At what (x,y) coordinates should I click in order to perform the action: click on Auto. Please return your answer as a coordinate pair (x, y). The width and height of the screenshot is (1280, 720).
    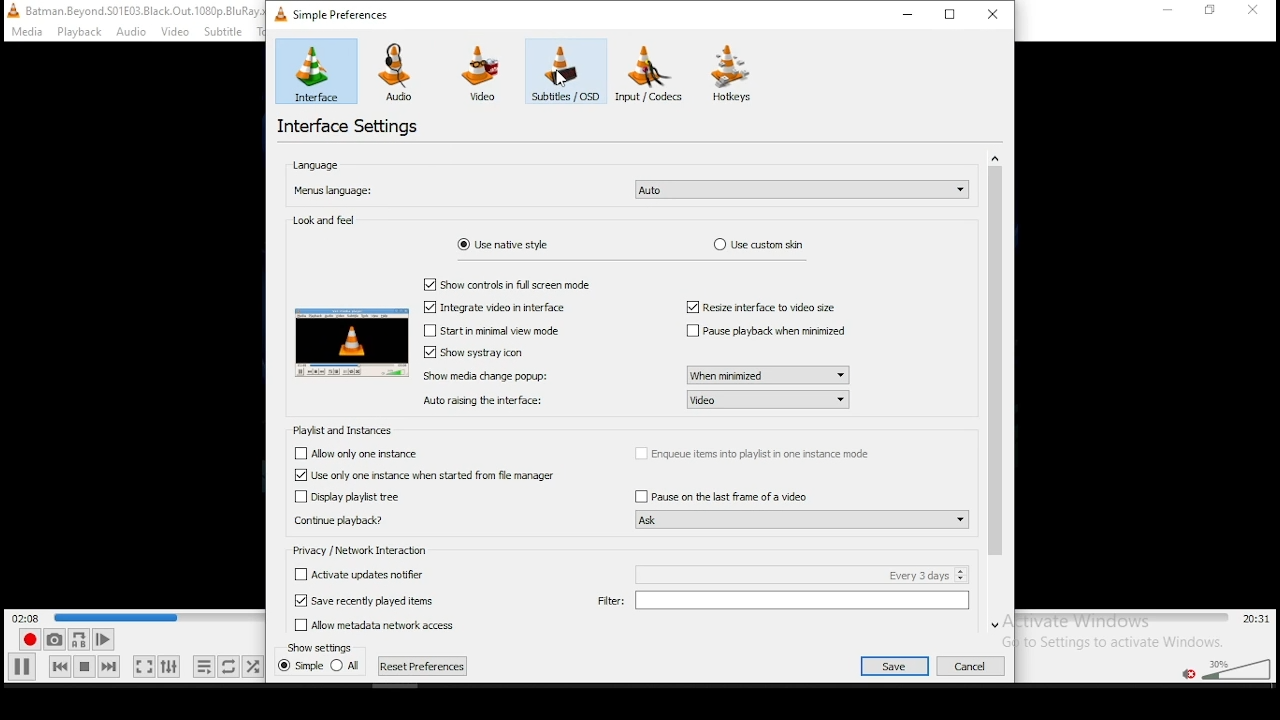
    Looking at the image, I should click on (803, 190).